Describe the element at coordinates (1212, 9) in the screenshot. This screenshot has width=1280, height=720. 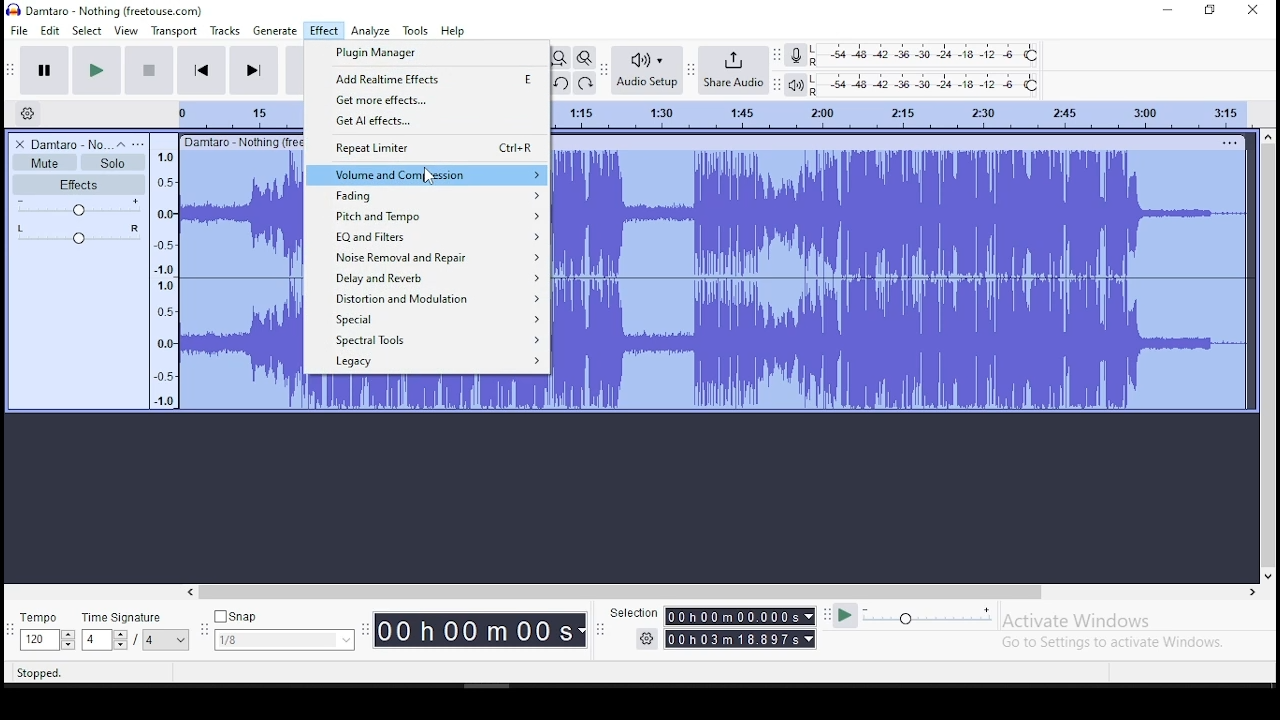
I see `restore` at that location.